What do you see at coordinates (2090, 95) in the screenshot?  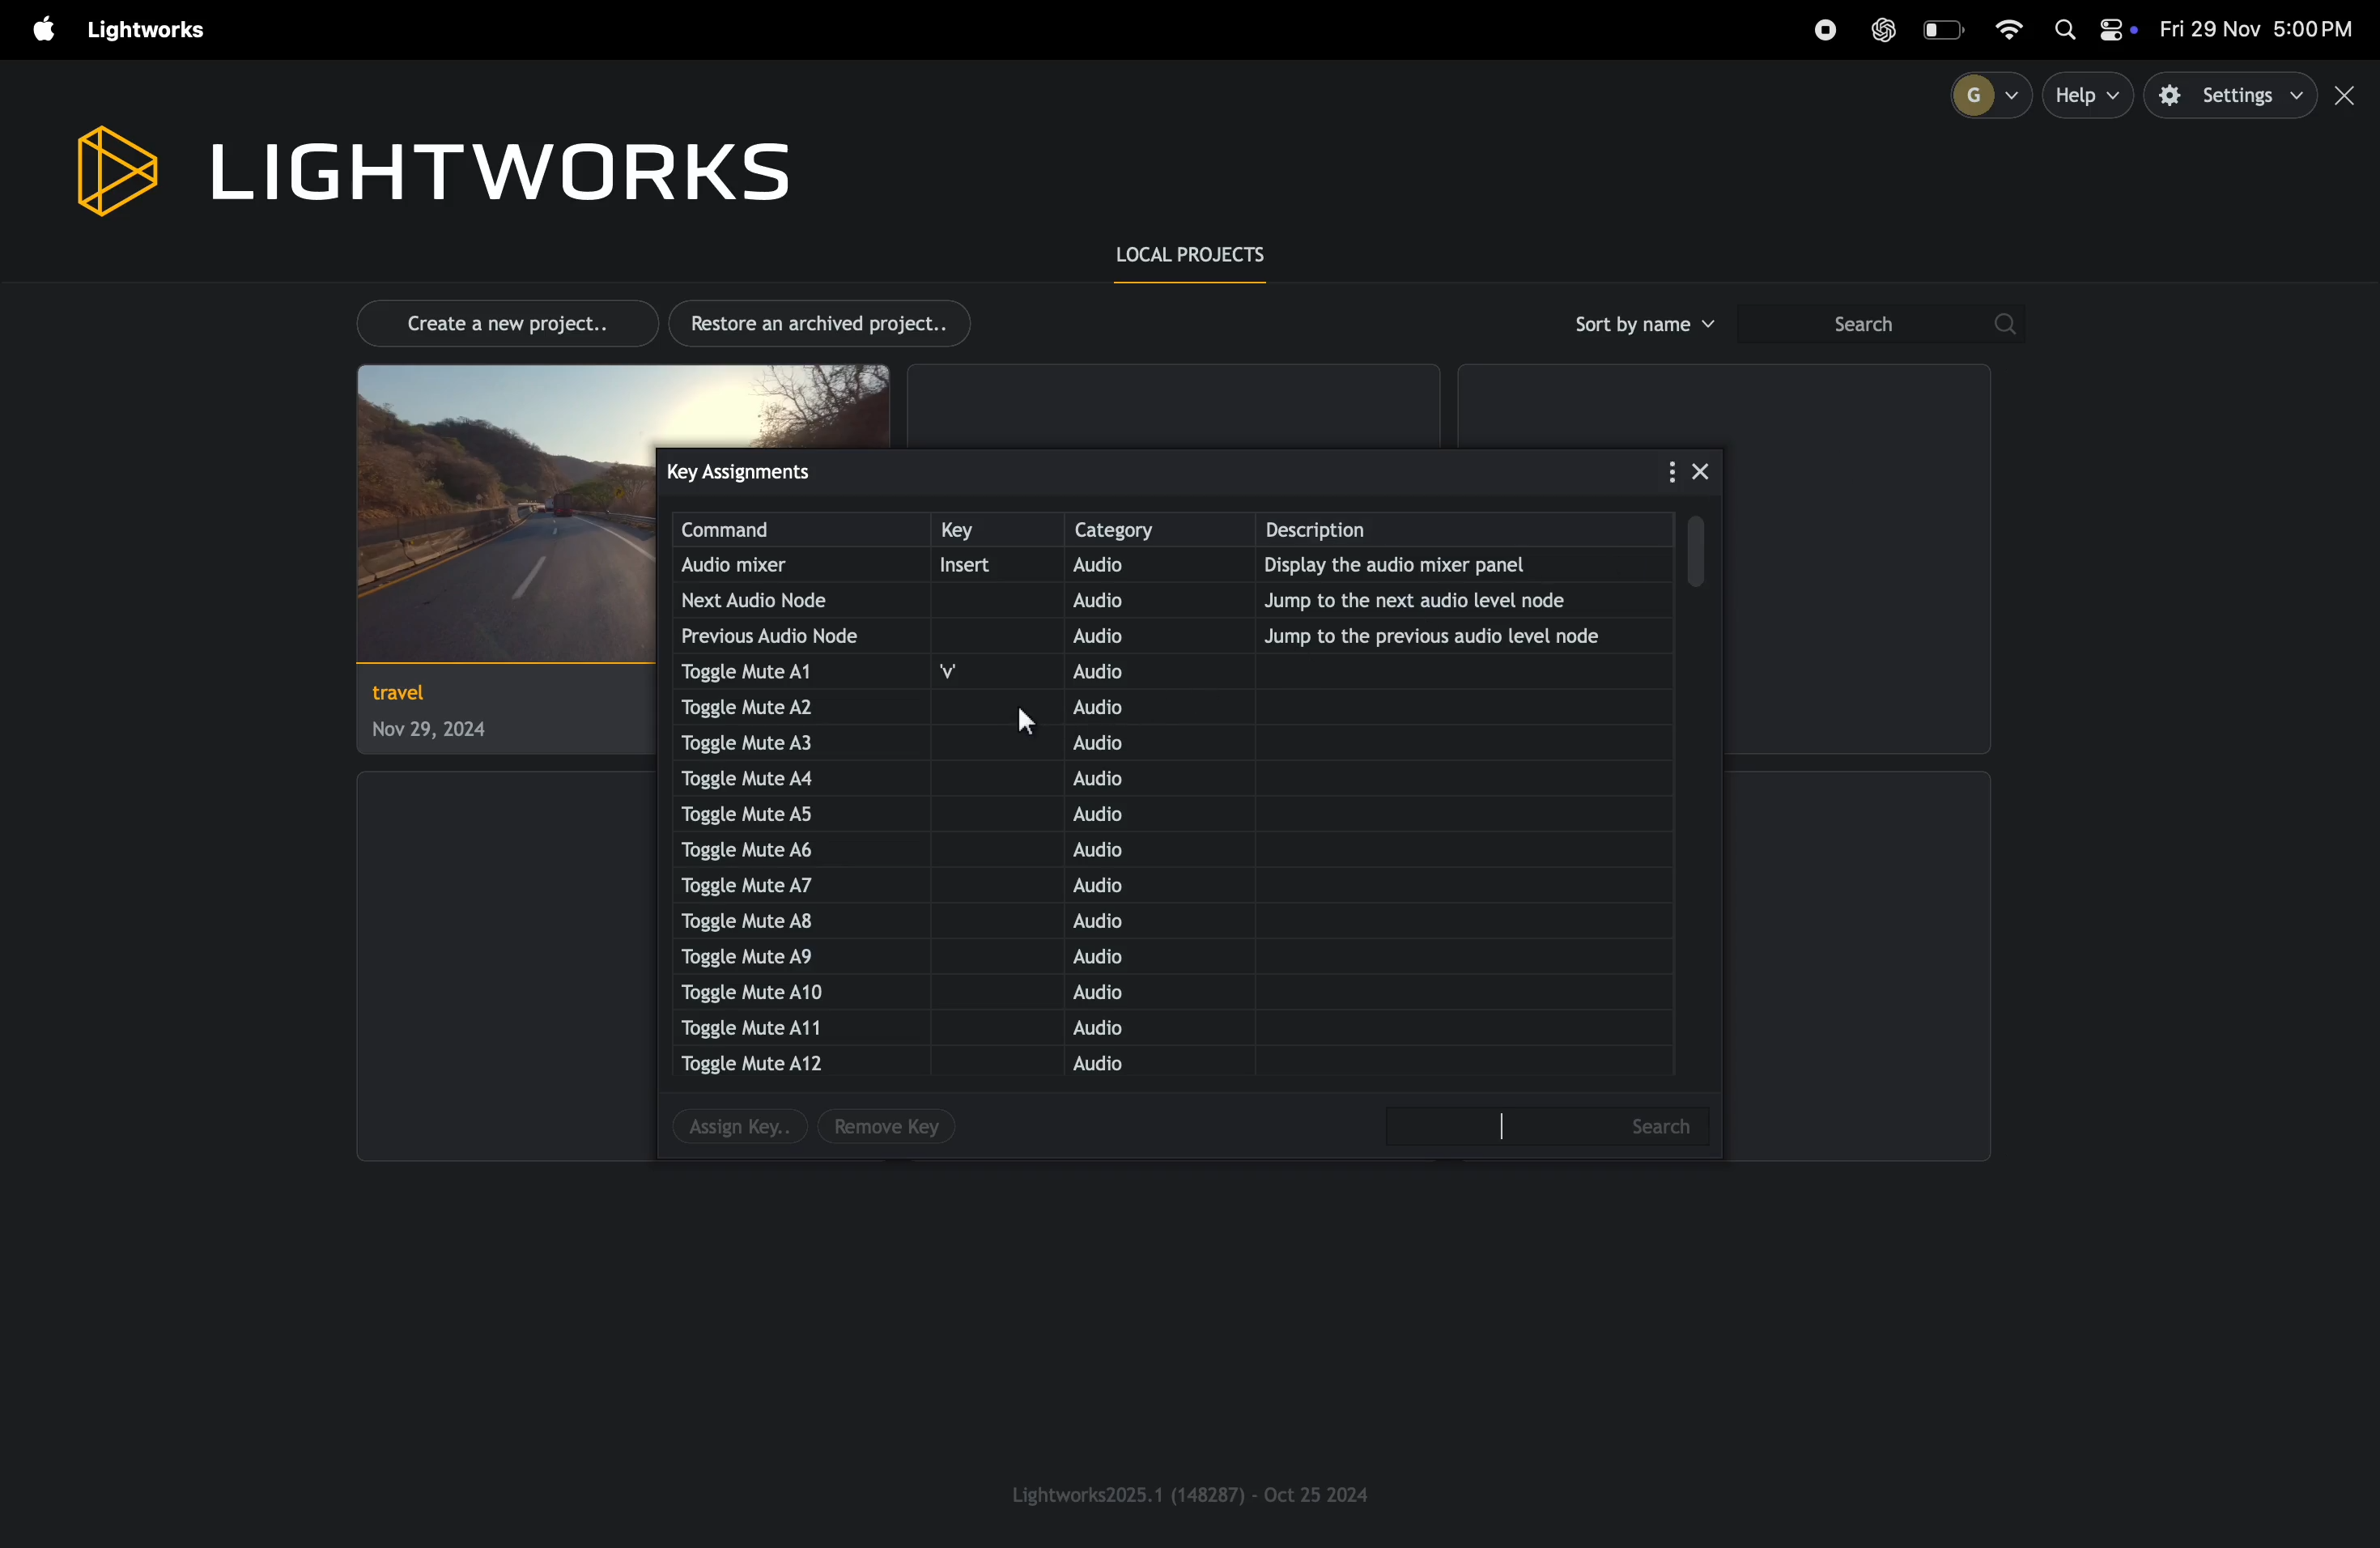 I see `help` at bounding box center [2090, 95].